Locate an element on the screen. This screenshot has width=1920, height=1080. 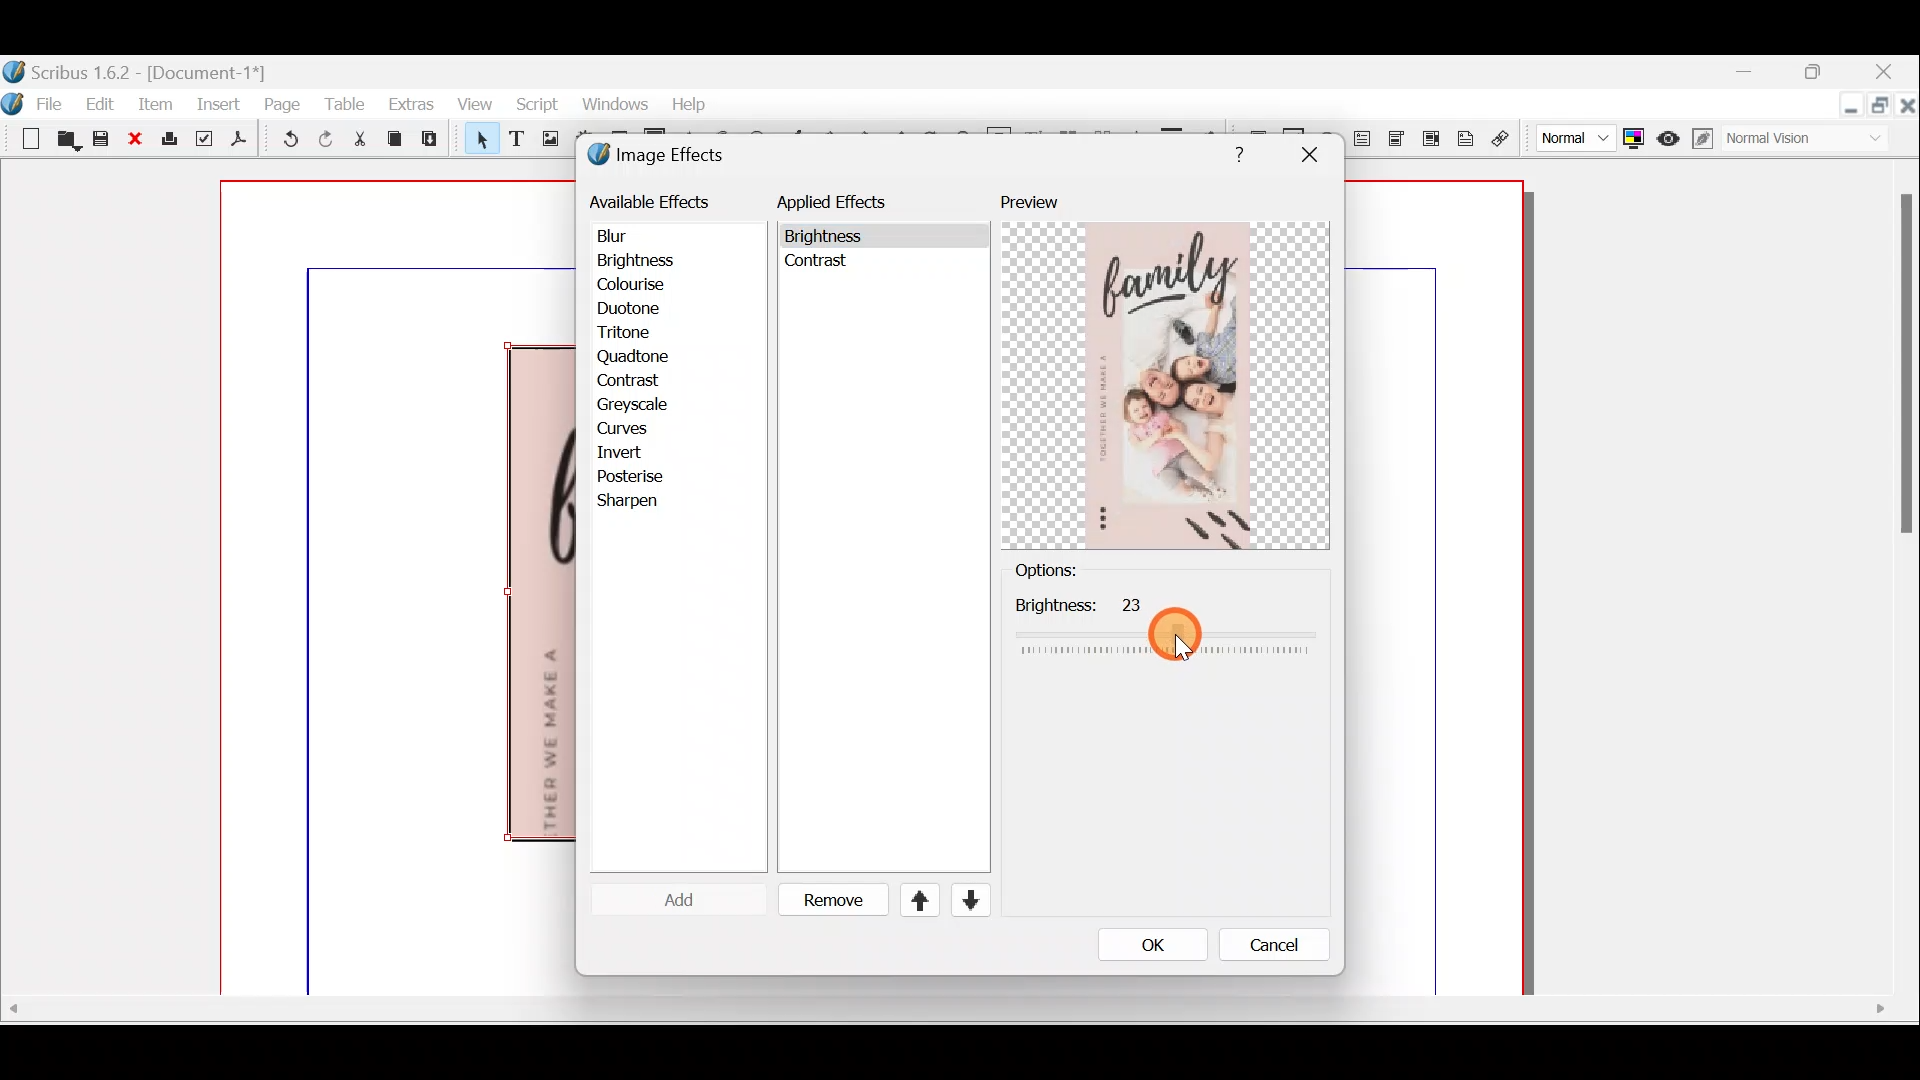
Invert is located at coordinates (638, 453).